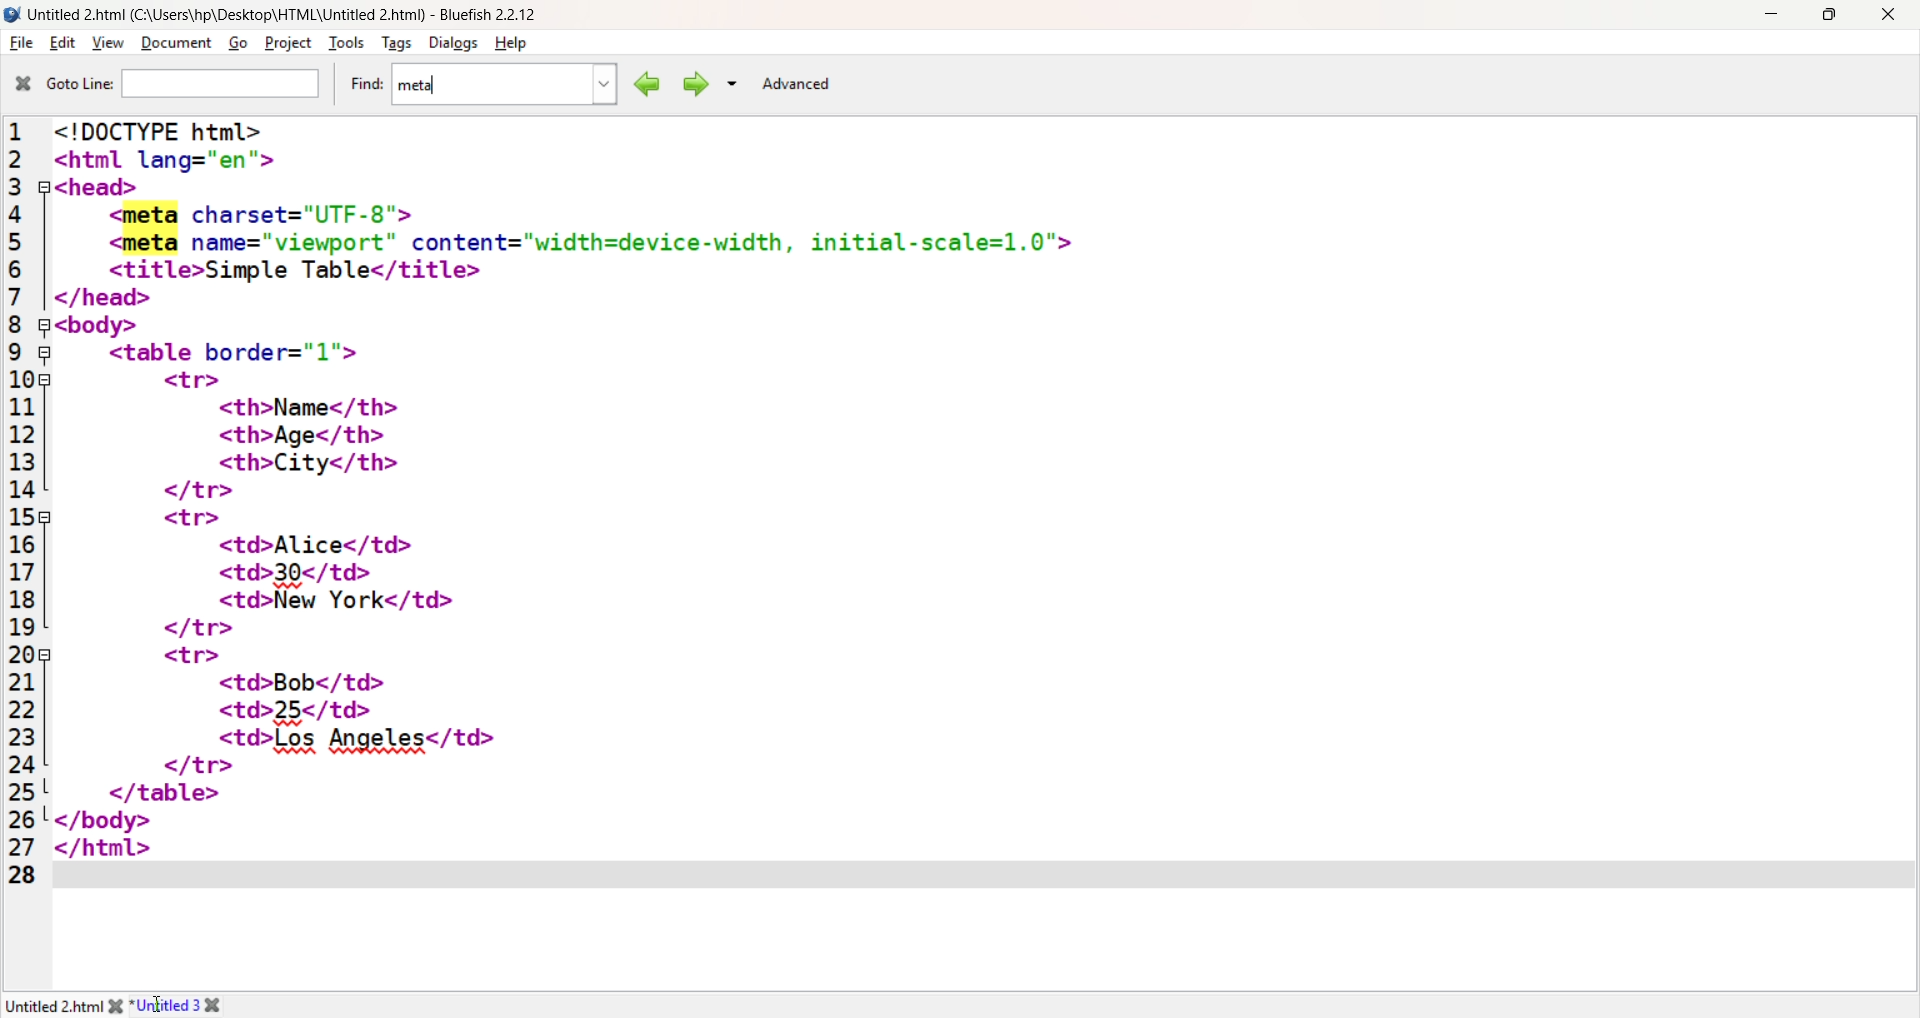  Describe the element at coordinates (421, 84) in the screenshot. I see `Meta` at that location.